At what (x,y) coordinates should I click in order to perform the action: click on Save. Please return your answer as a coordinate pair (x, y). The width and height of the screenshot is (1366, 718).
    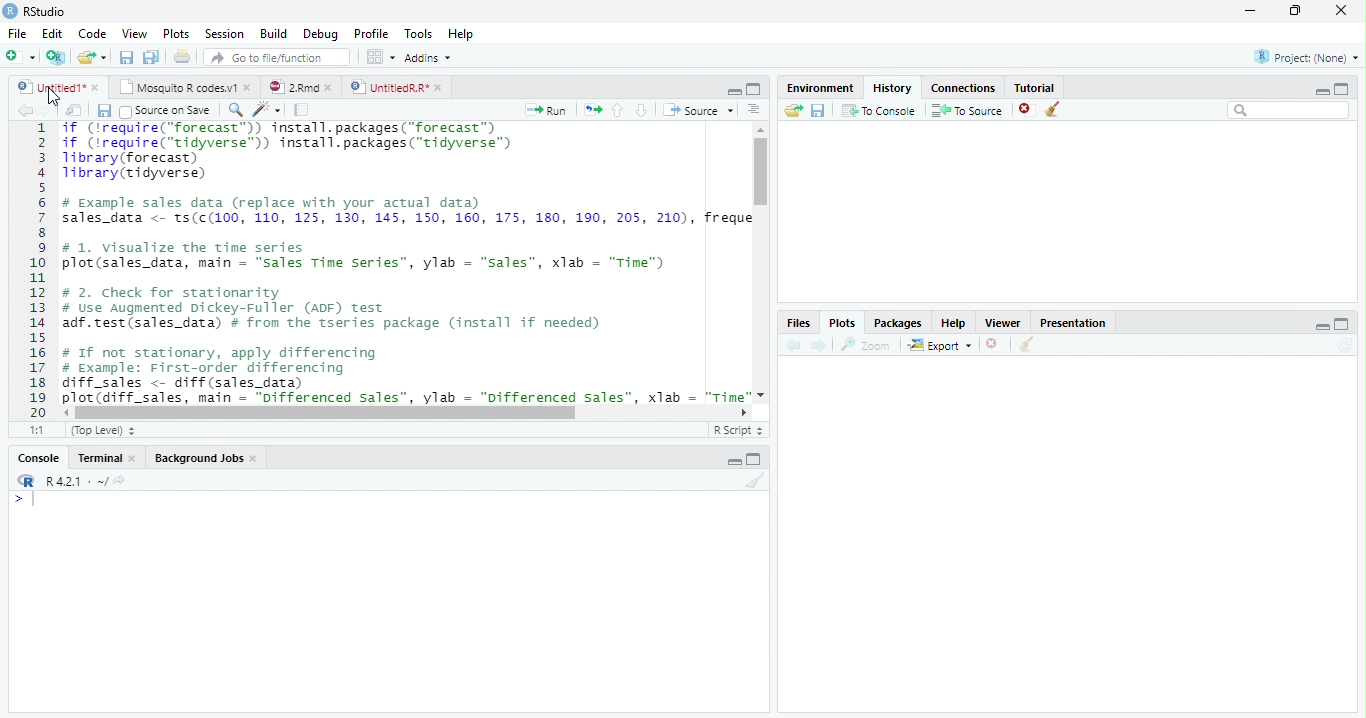
    Looking at the image, I should click on (125, 56).